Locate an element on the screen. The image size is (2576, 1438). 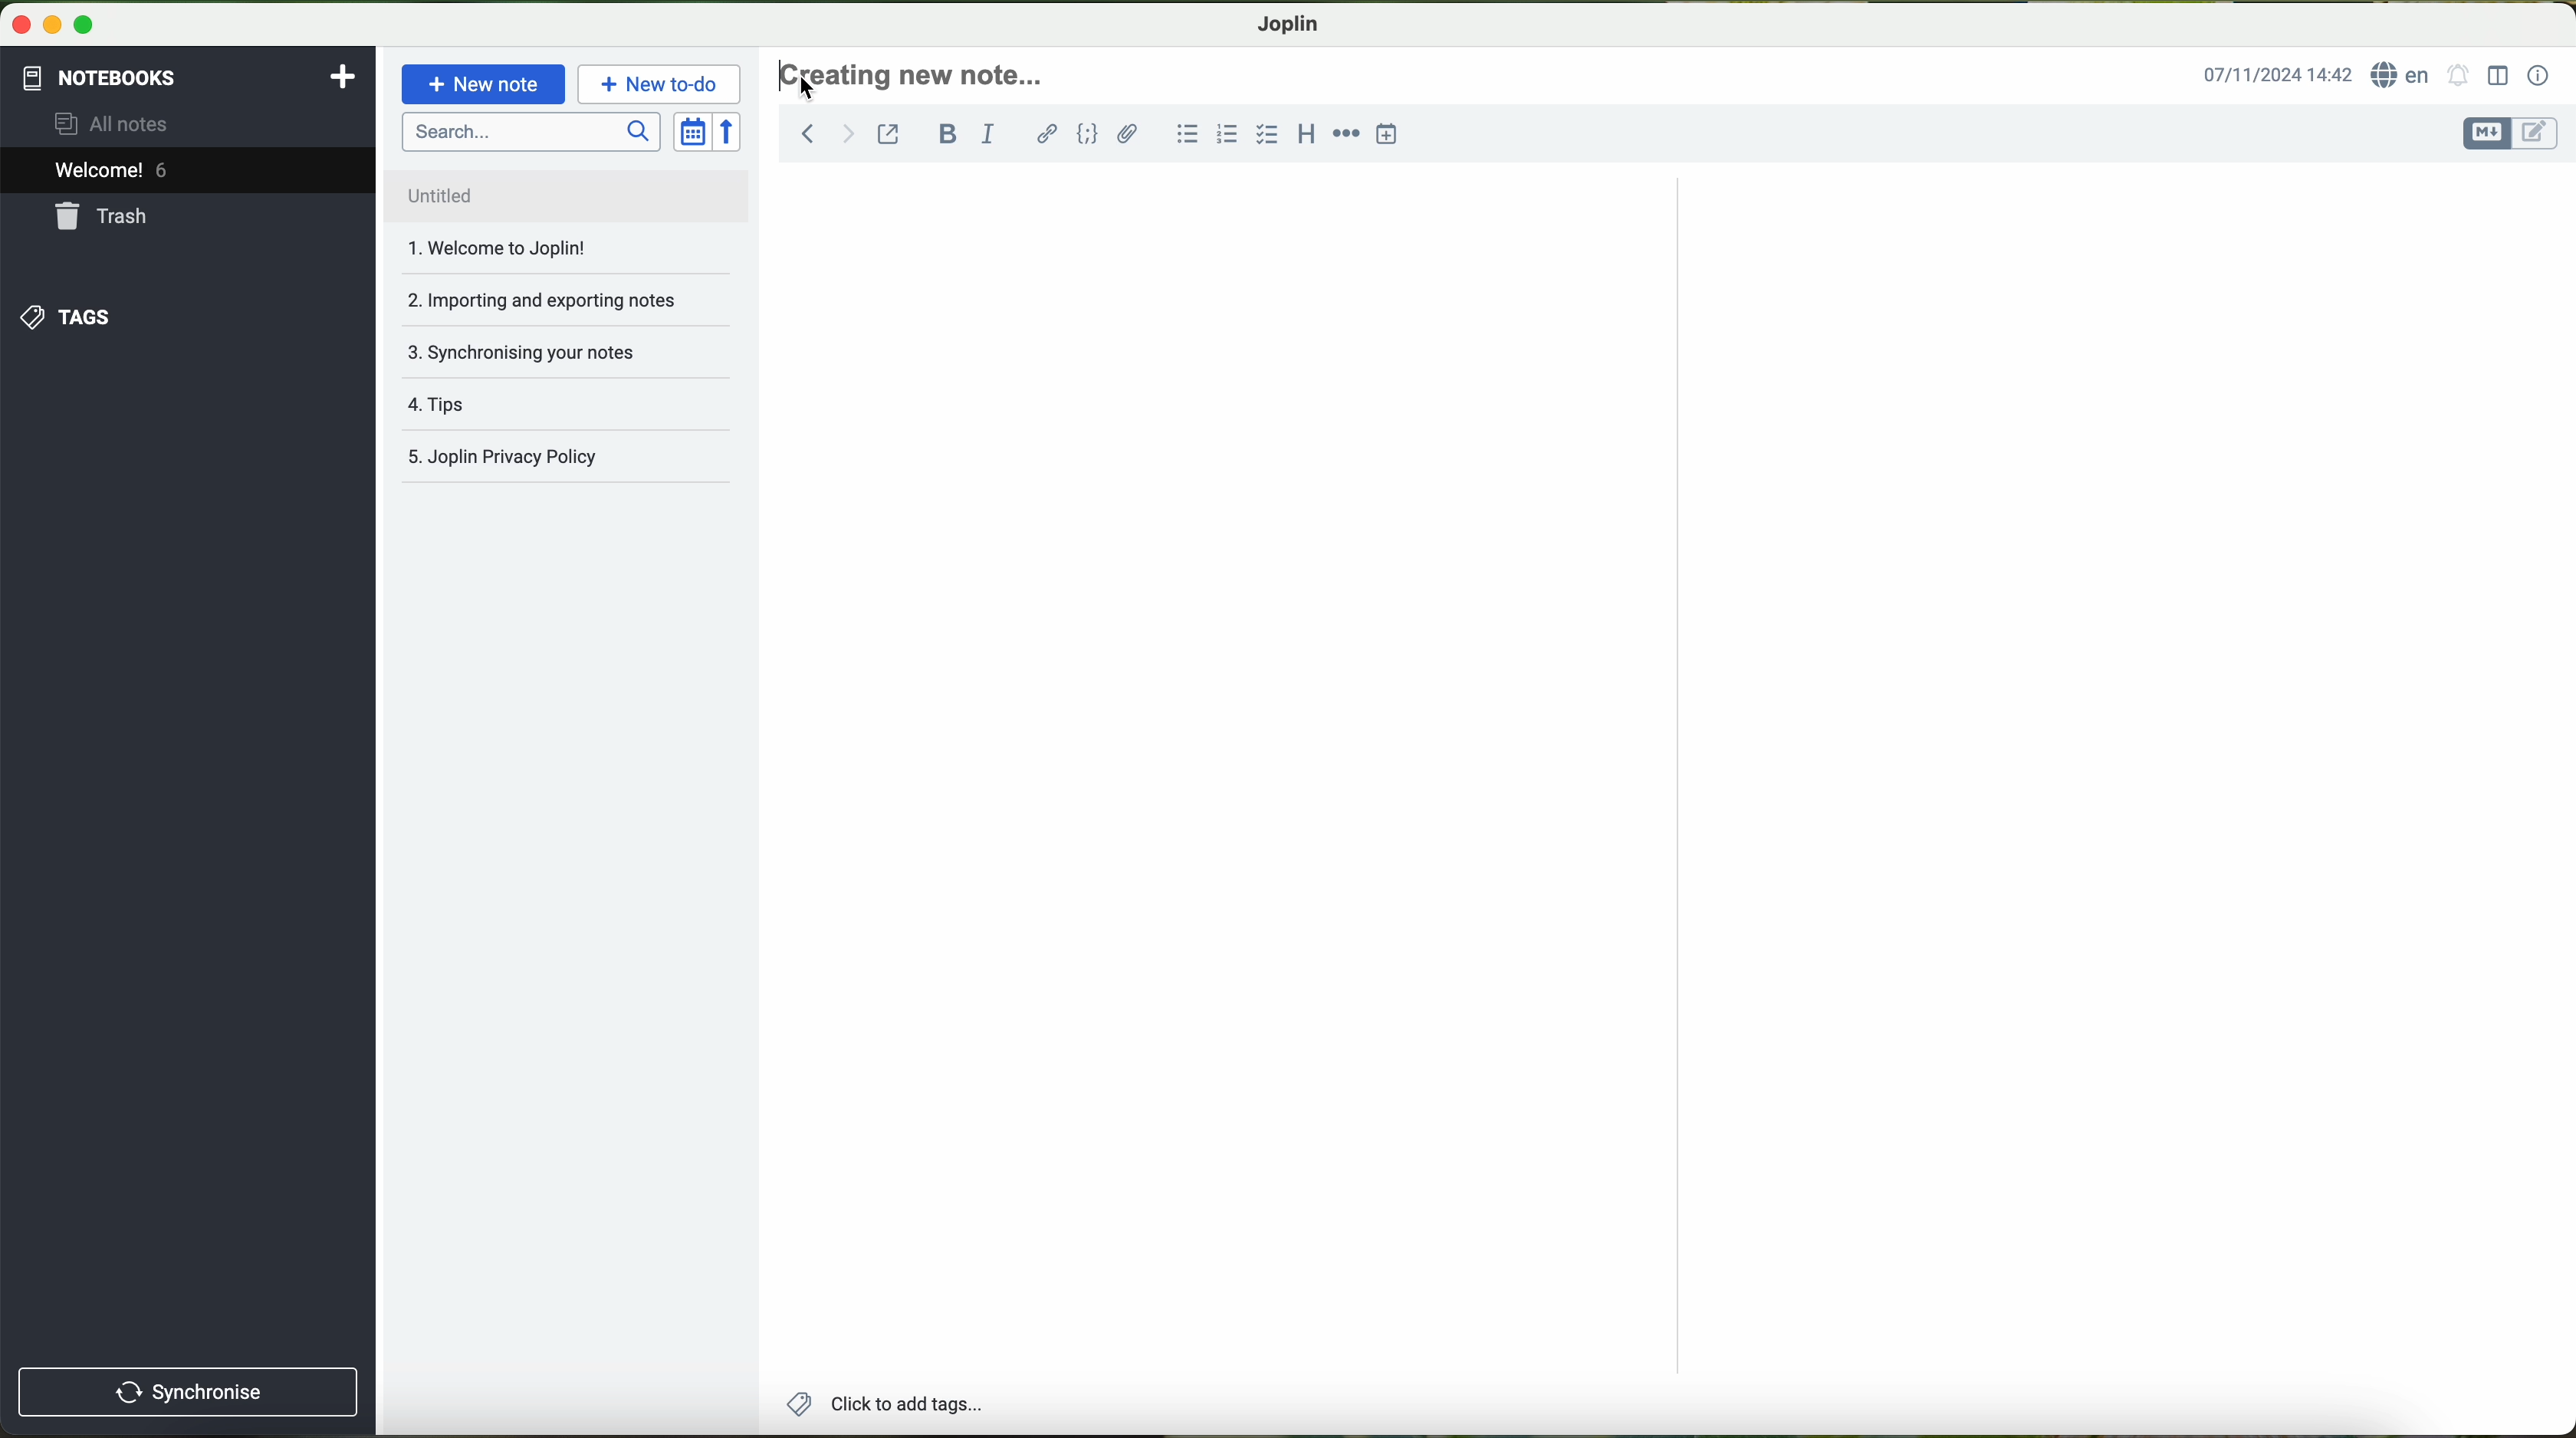
click on heading is located at coordinates (916, 80).